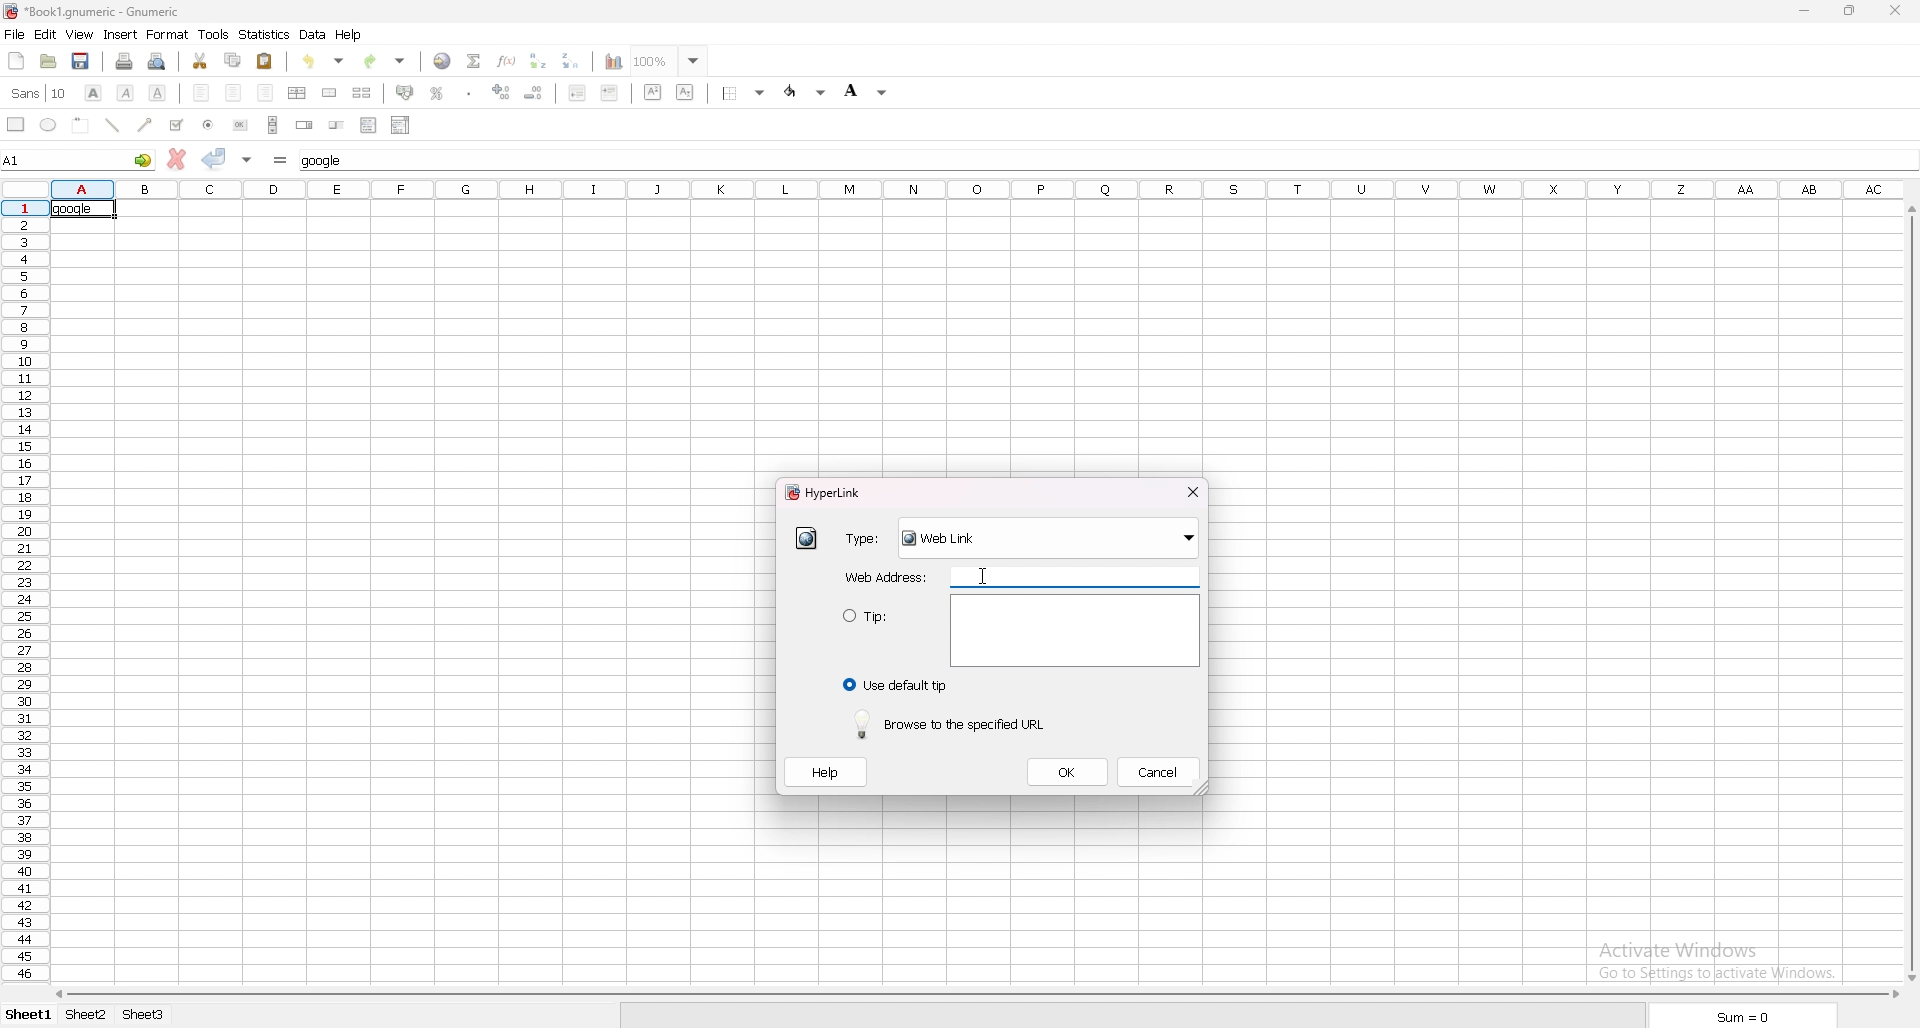 The width and height of the screenshot is (1920, 1028). Describe the element at coordinates (471, 92) in the screenshot. I see `thousands separator` at that location.